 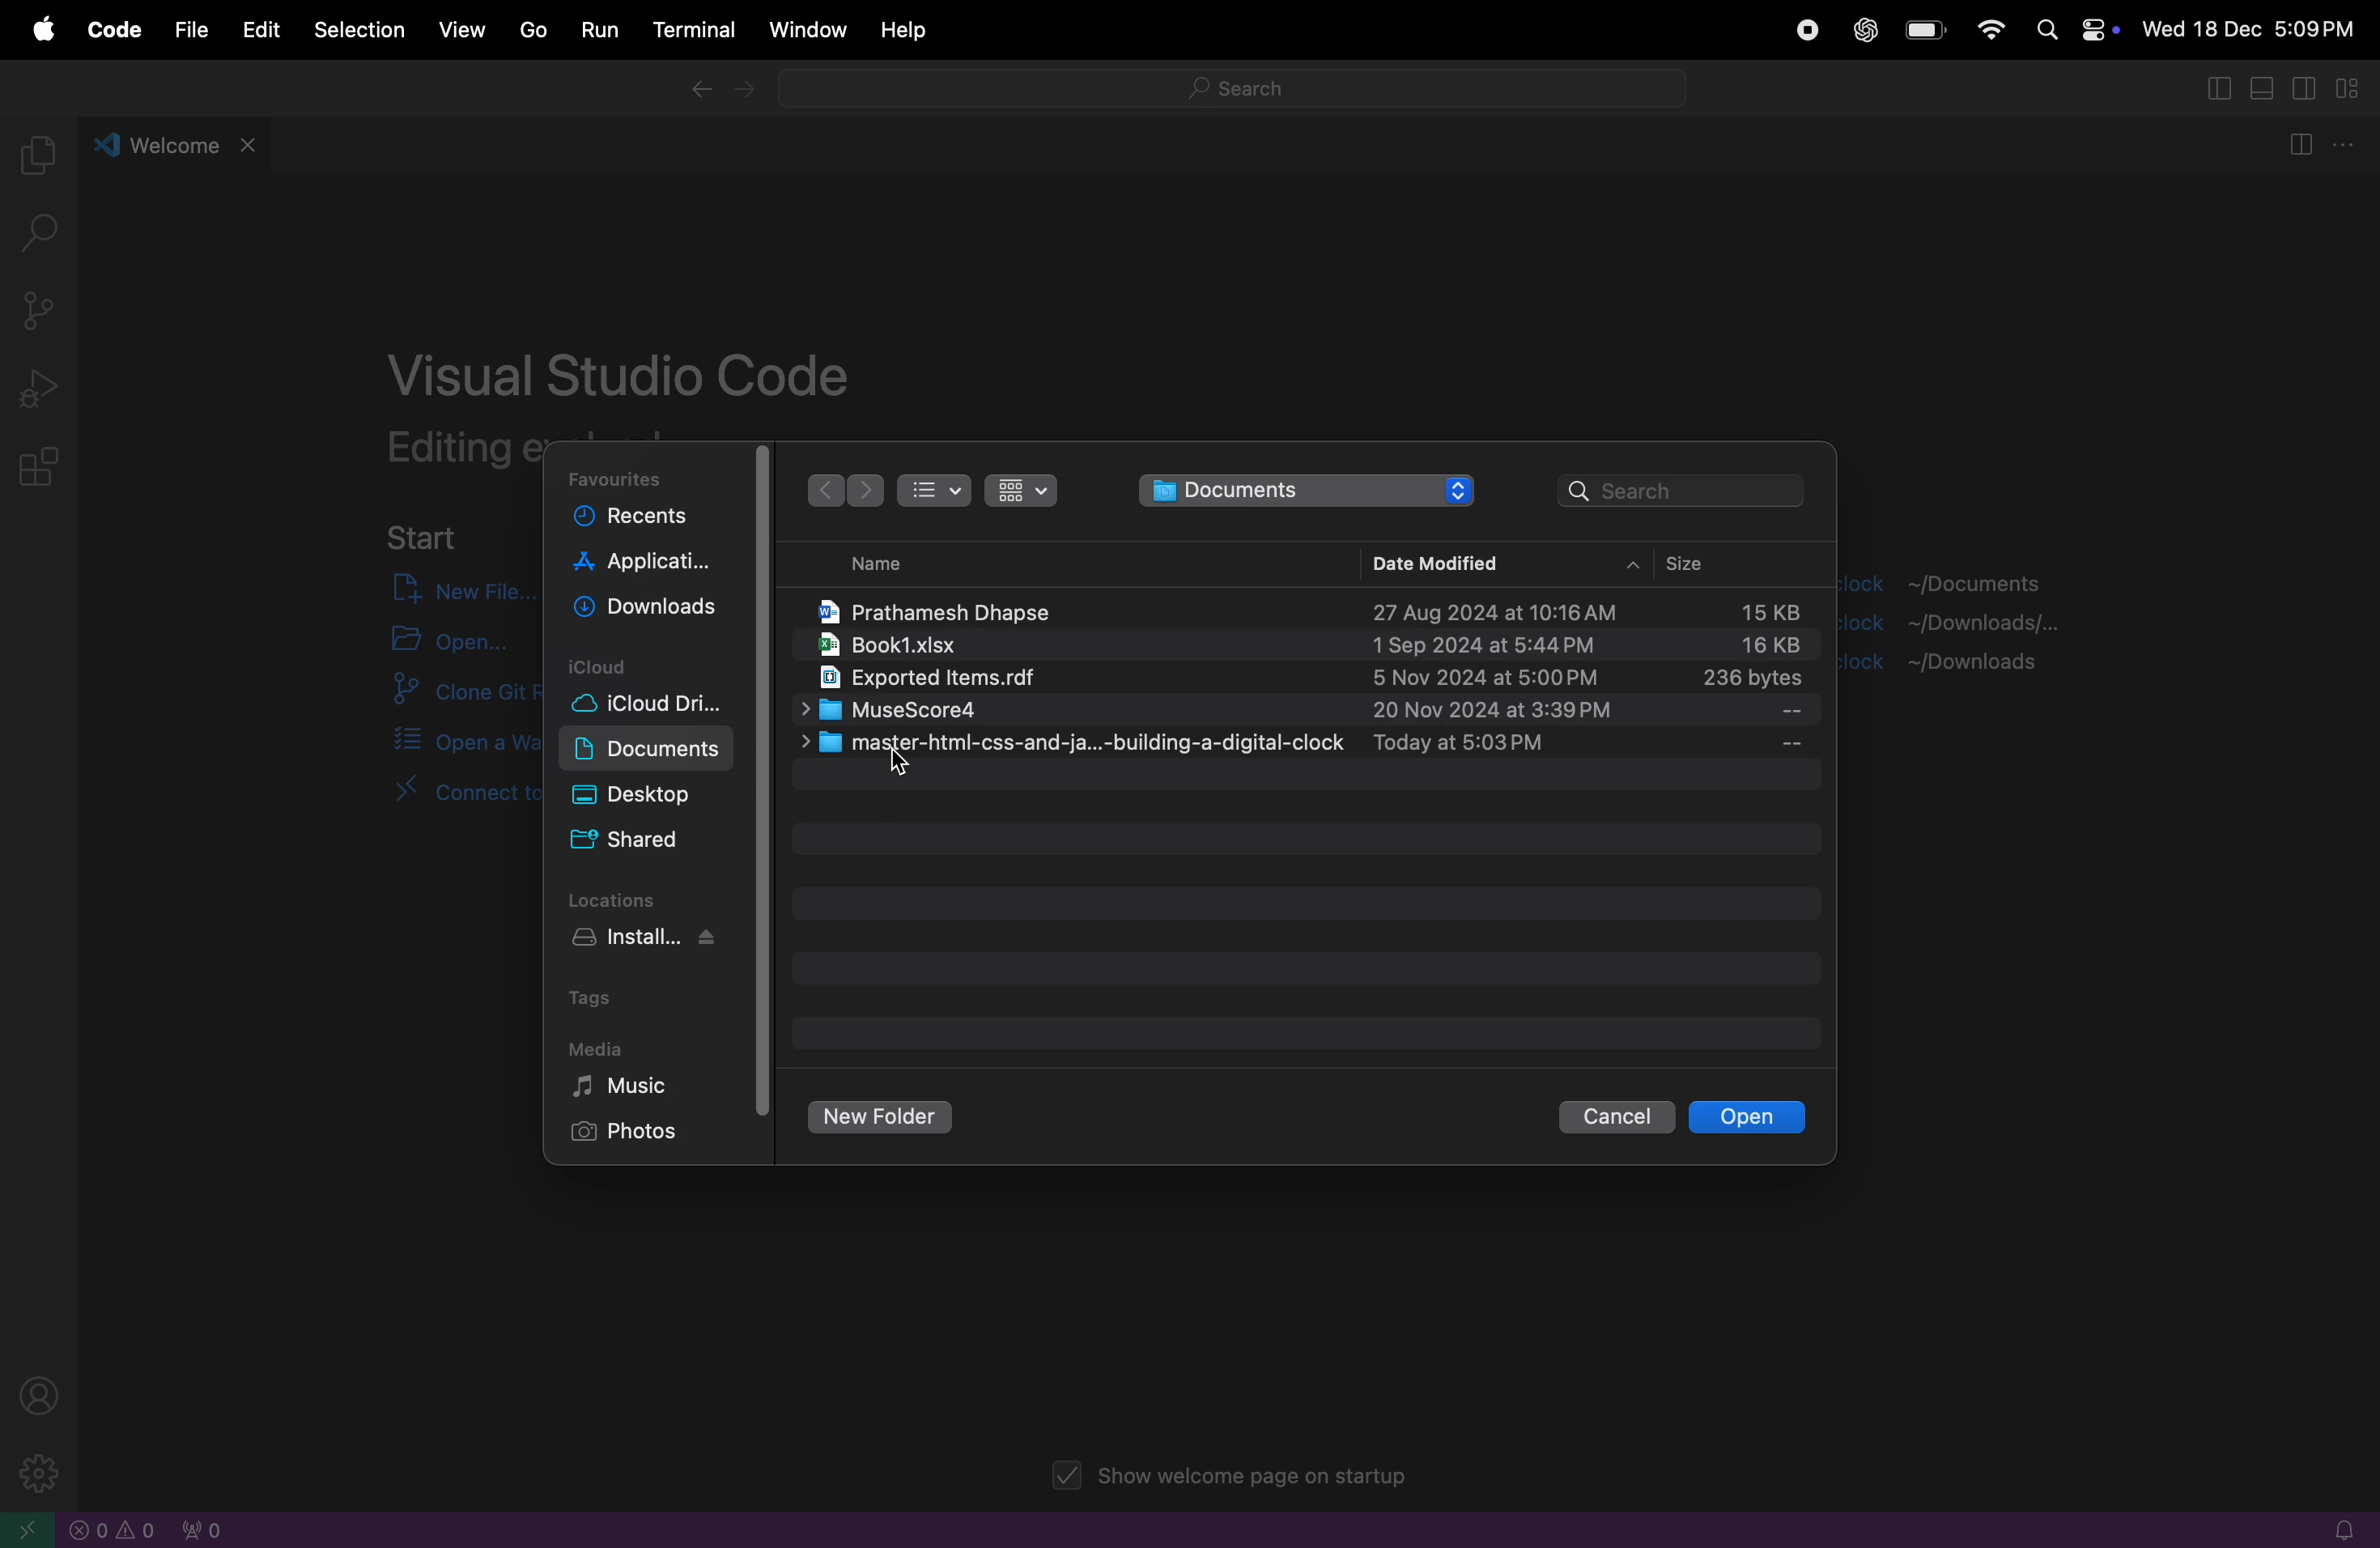 I want to click on size, so click(x=1714, y=565).